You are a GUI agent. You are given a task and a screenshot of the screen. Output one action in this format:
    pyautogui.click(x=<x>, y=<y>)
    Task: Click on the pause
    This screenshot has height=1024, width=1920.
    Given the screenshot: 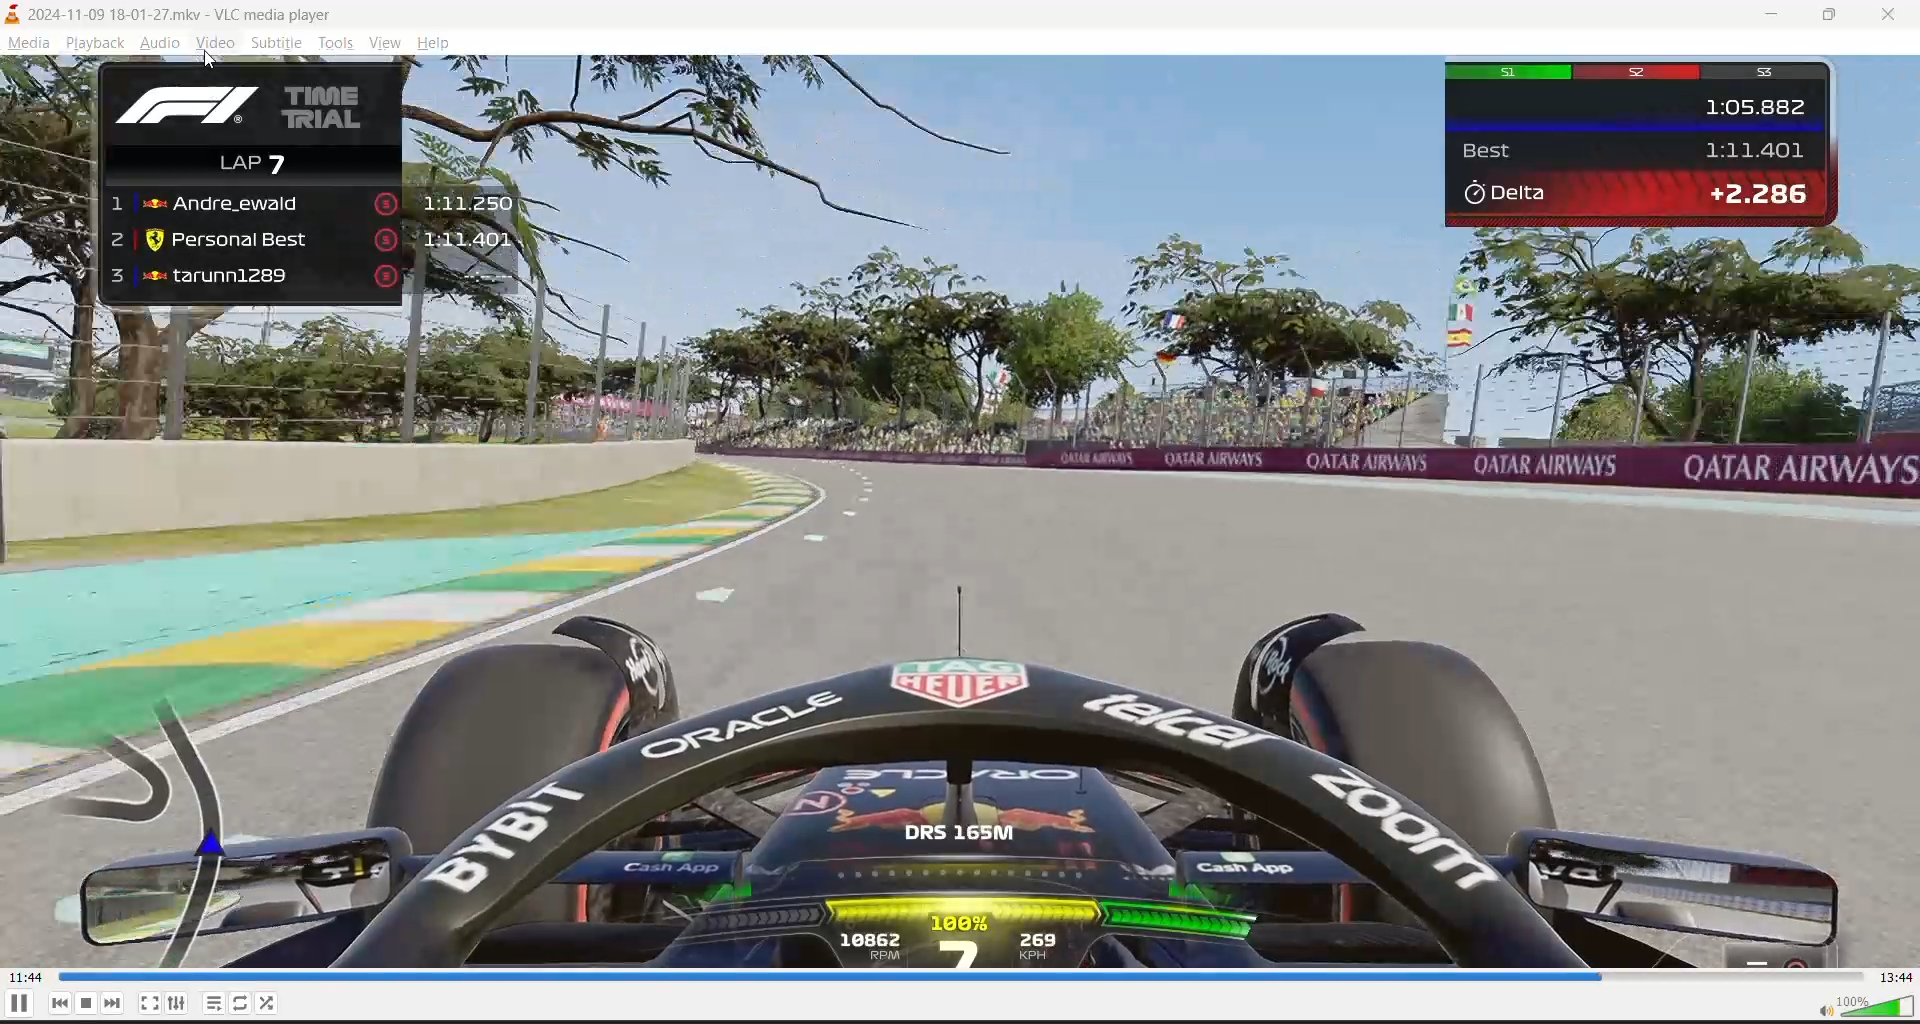 What is the action you would take?
    pyautogui.click(x=14, y=1007)
    